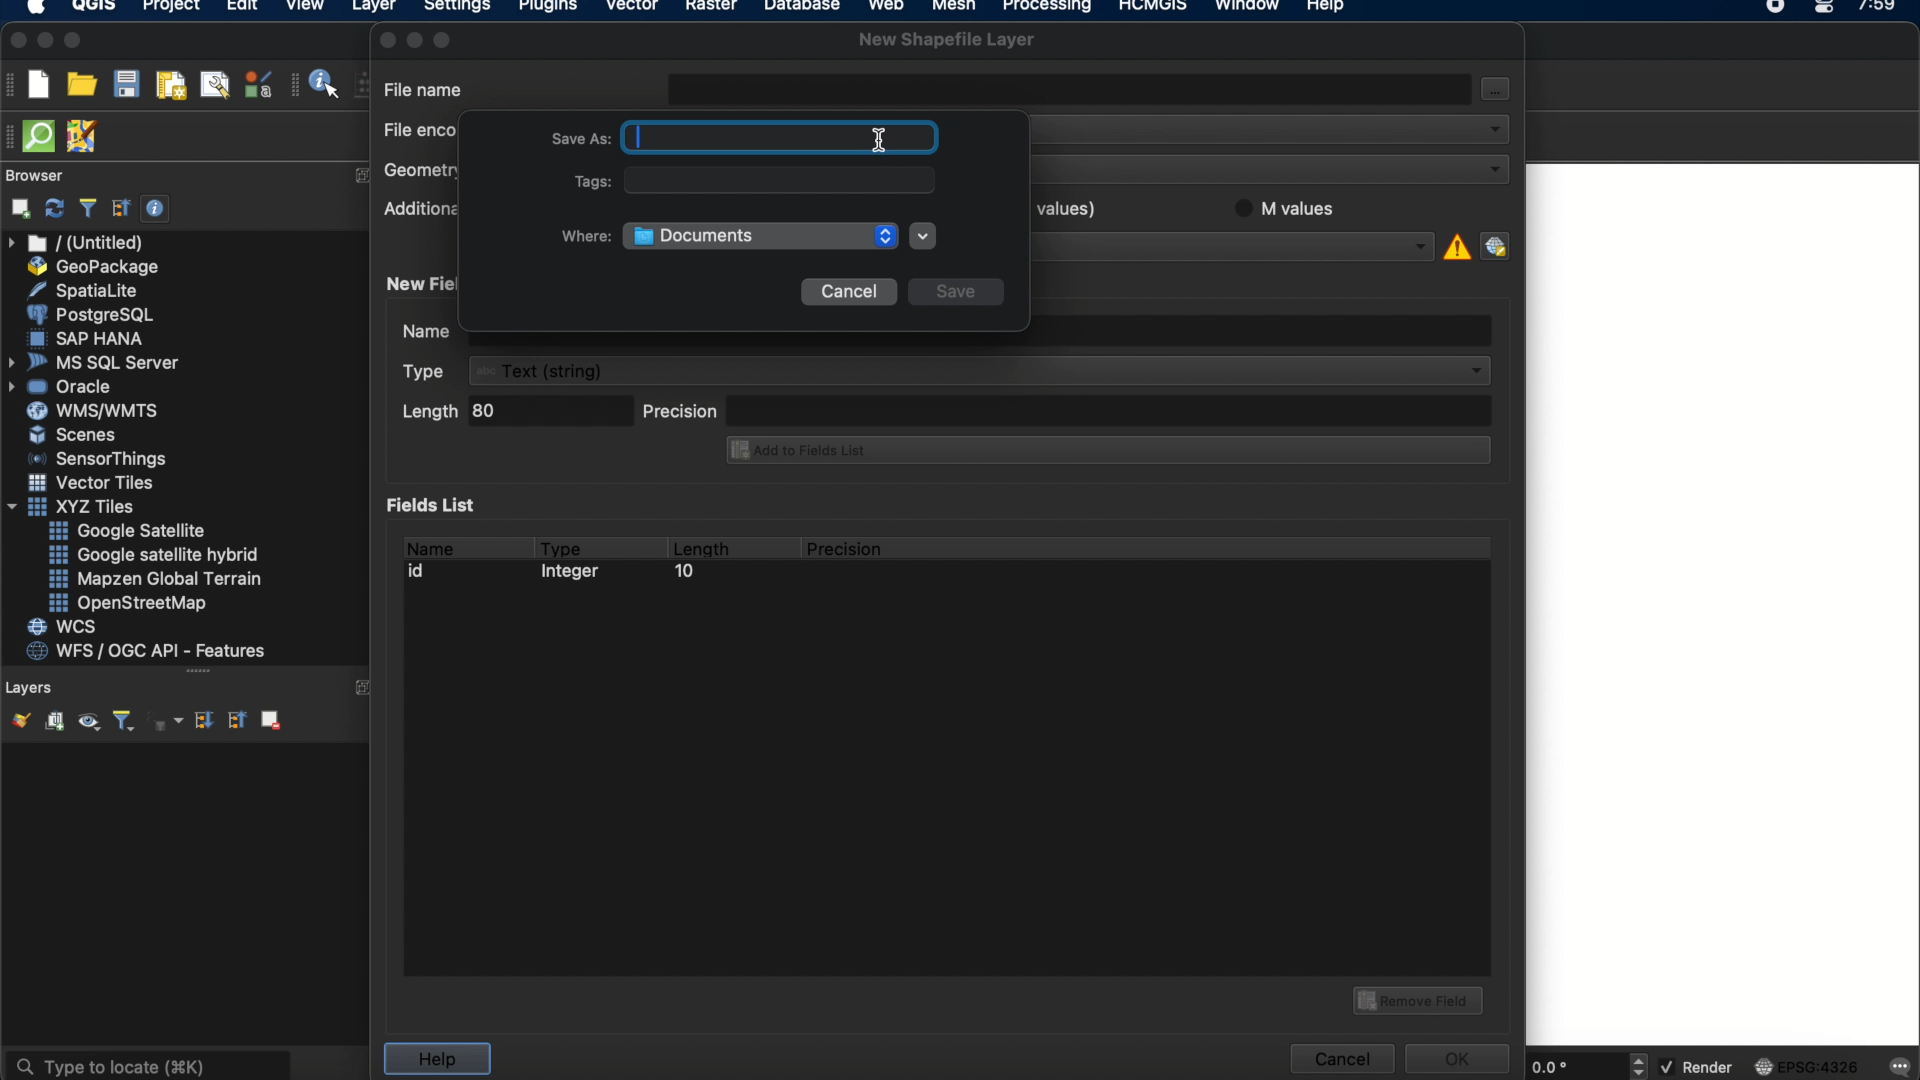 Image resolution: width=1920 pixels, height=1080 pixels. I want to click on integer, so click(575, 574).